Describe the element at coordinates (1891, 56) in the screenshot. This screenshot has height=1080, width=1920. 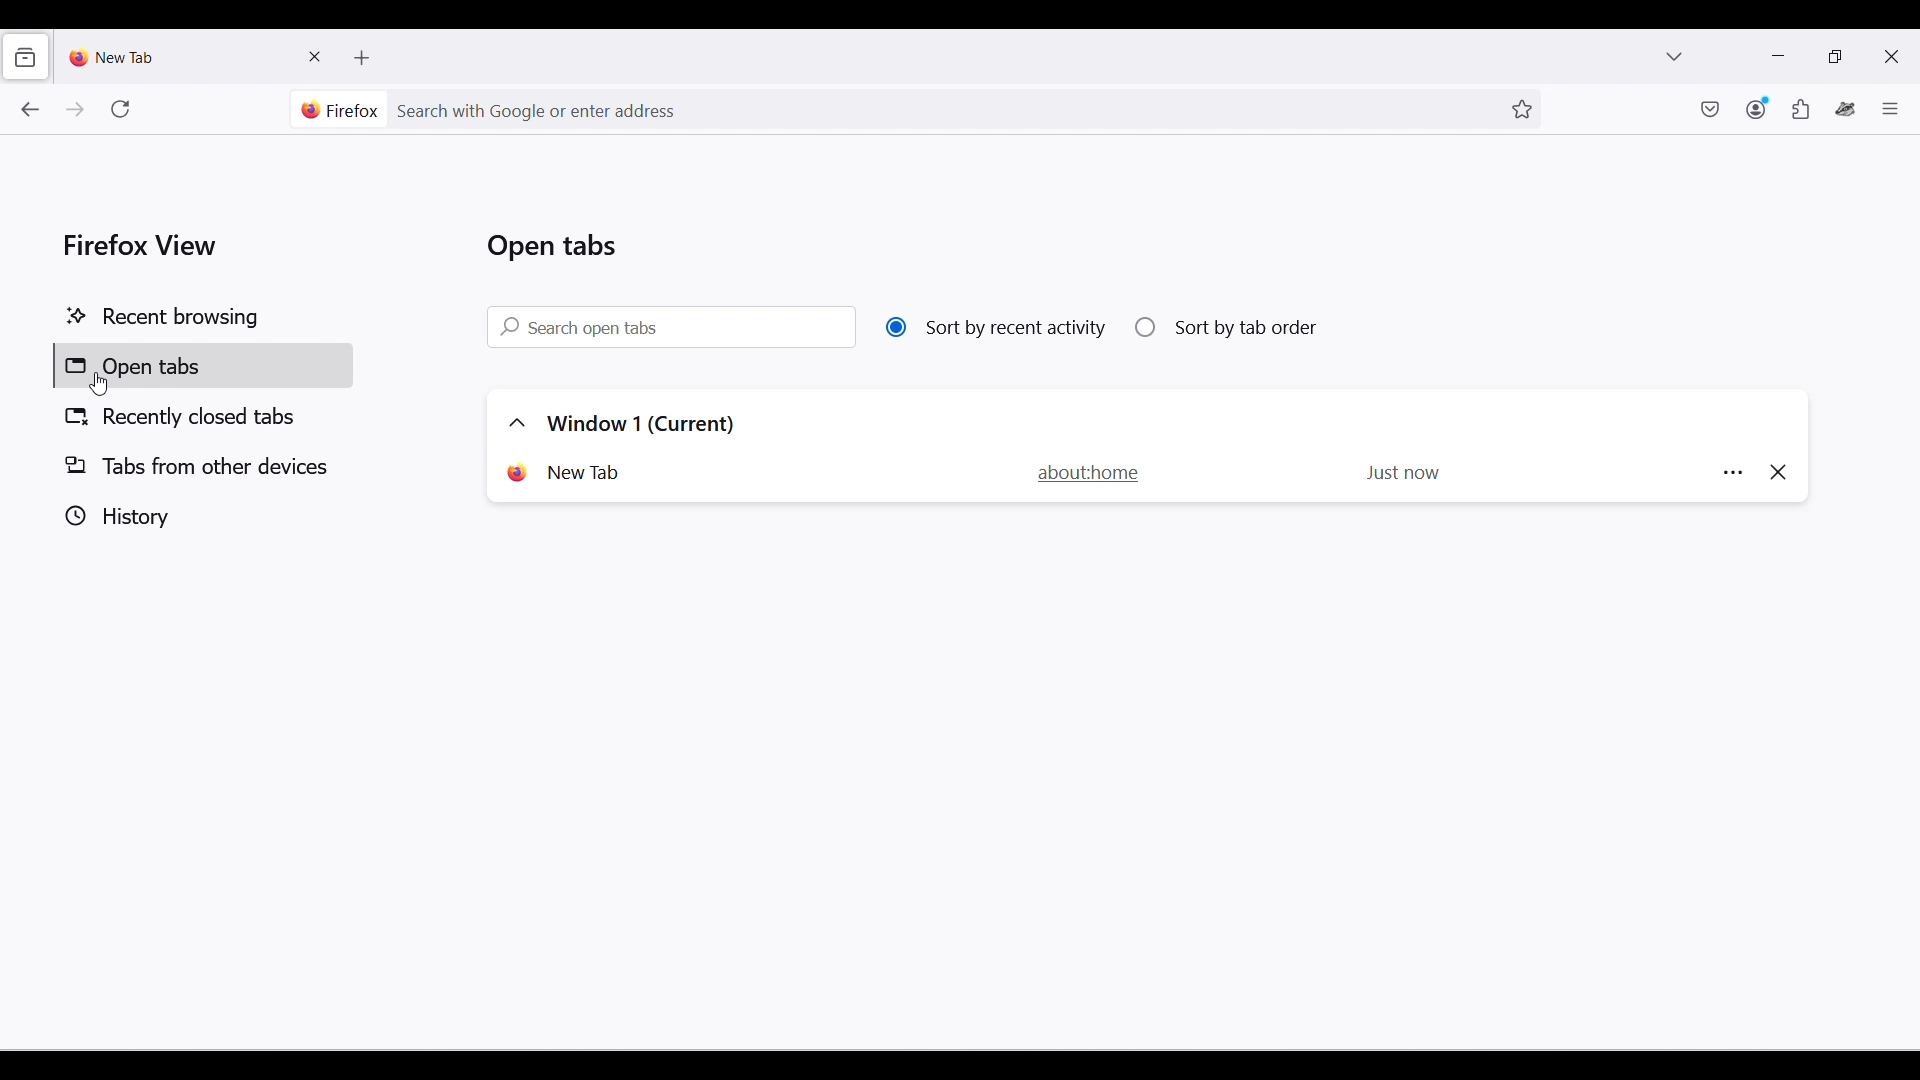
I see `Close browser` at that location.